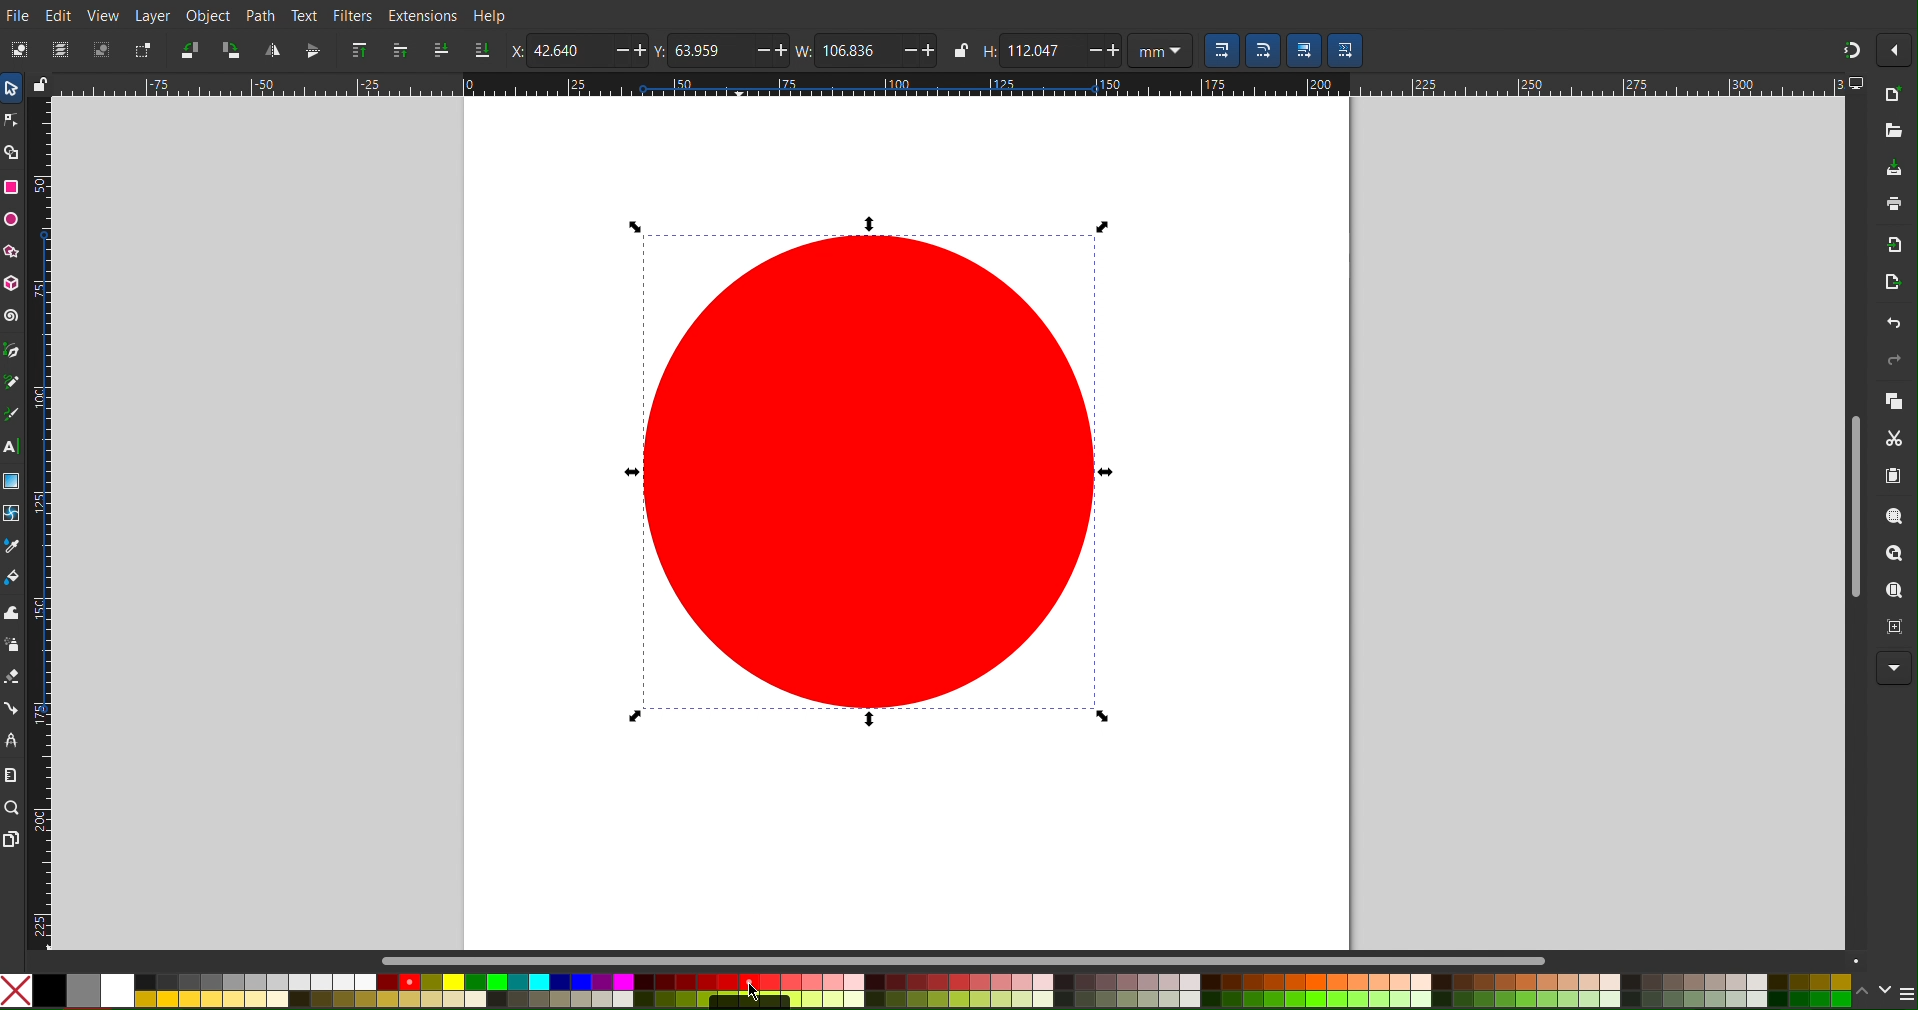 This screenshot has width=1918, height=1010. What do you see at coordinates (12, 120) in the screenshot?
I see `Node Tool` at bounding box center [12, 120].